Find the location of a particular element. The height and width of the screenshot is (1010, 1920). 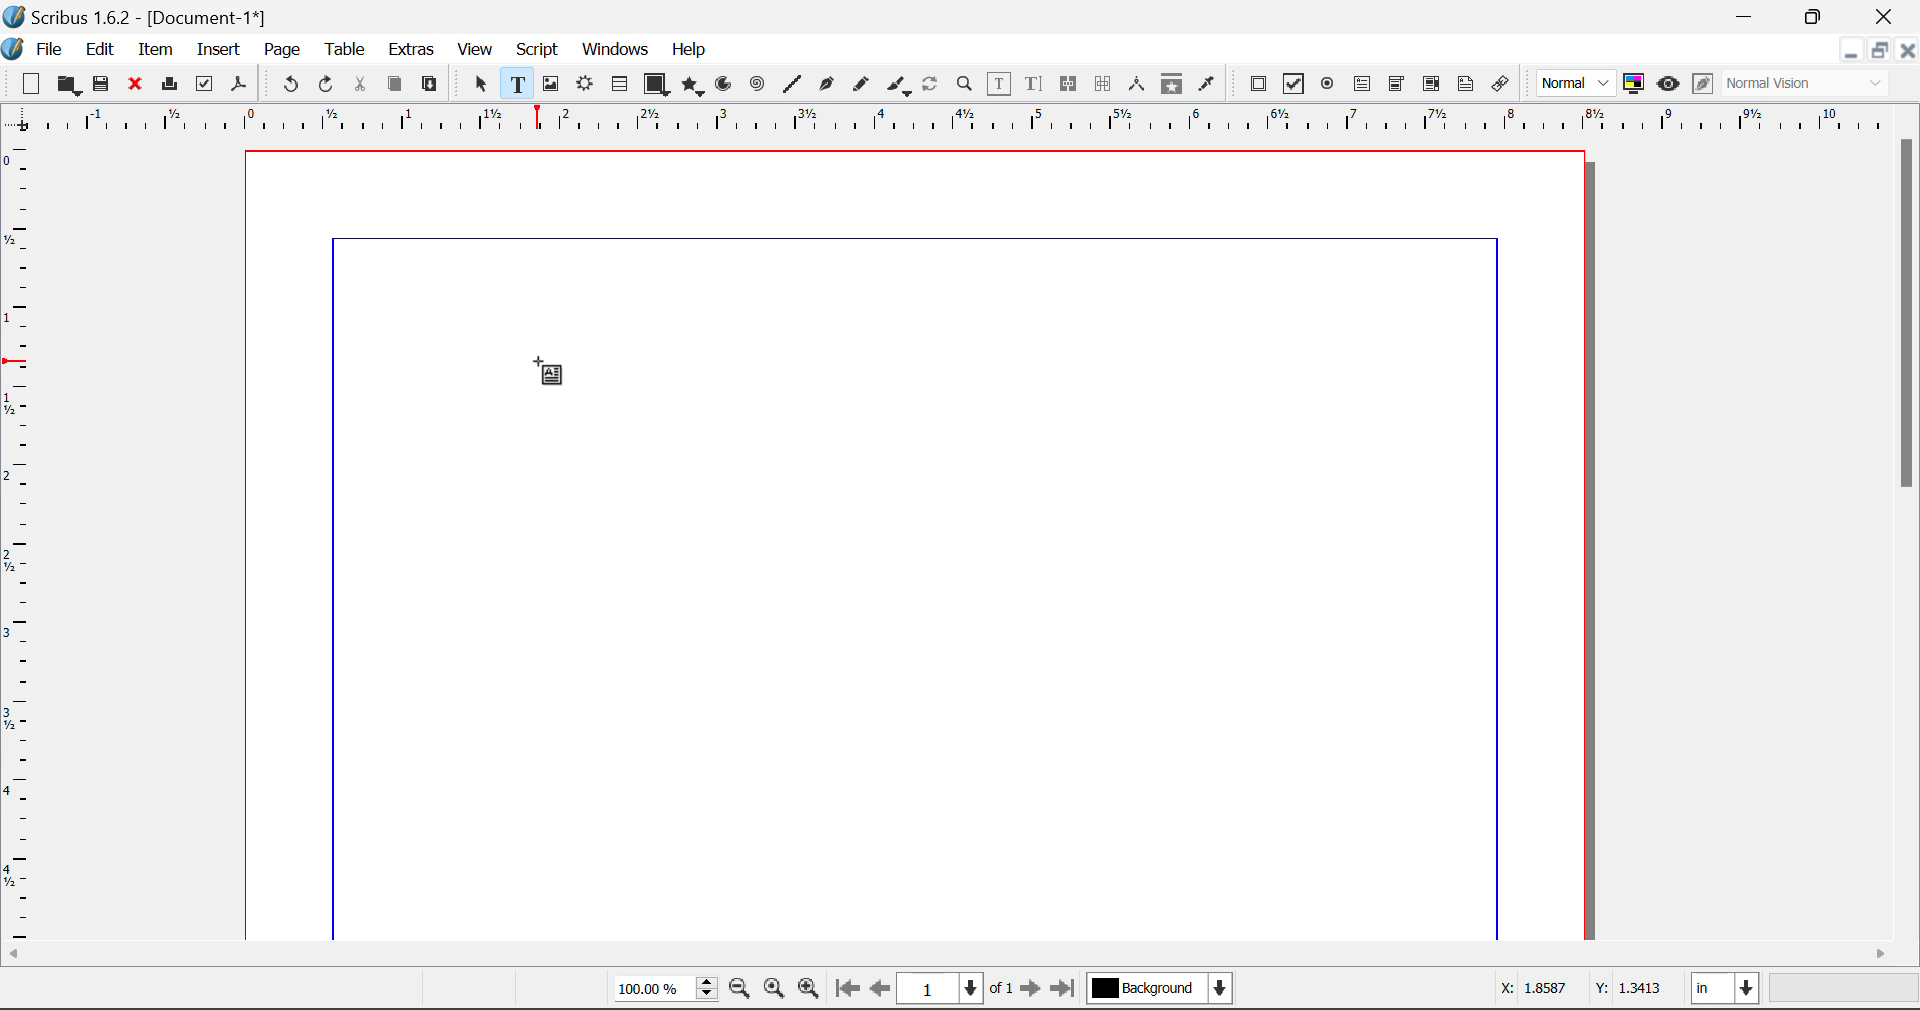

Delink Frames is located at coordinates (1105, 84).